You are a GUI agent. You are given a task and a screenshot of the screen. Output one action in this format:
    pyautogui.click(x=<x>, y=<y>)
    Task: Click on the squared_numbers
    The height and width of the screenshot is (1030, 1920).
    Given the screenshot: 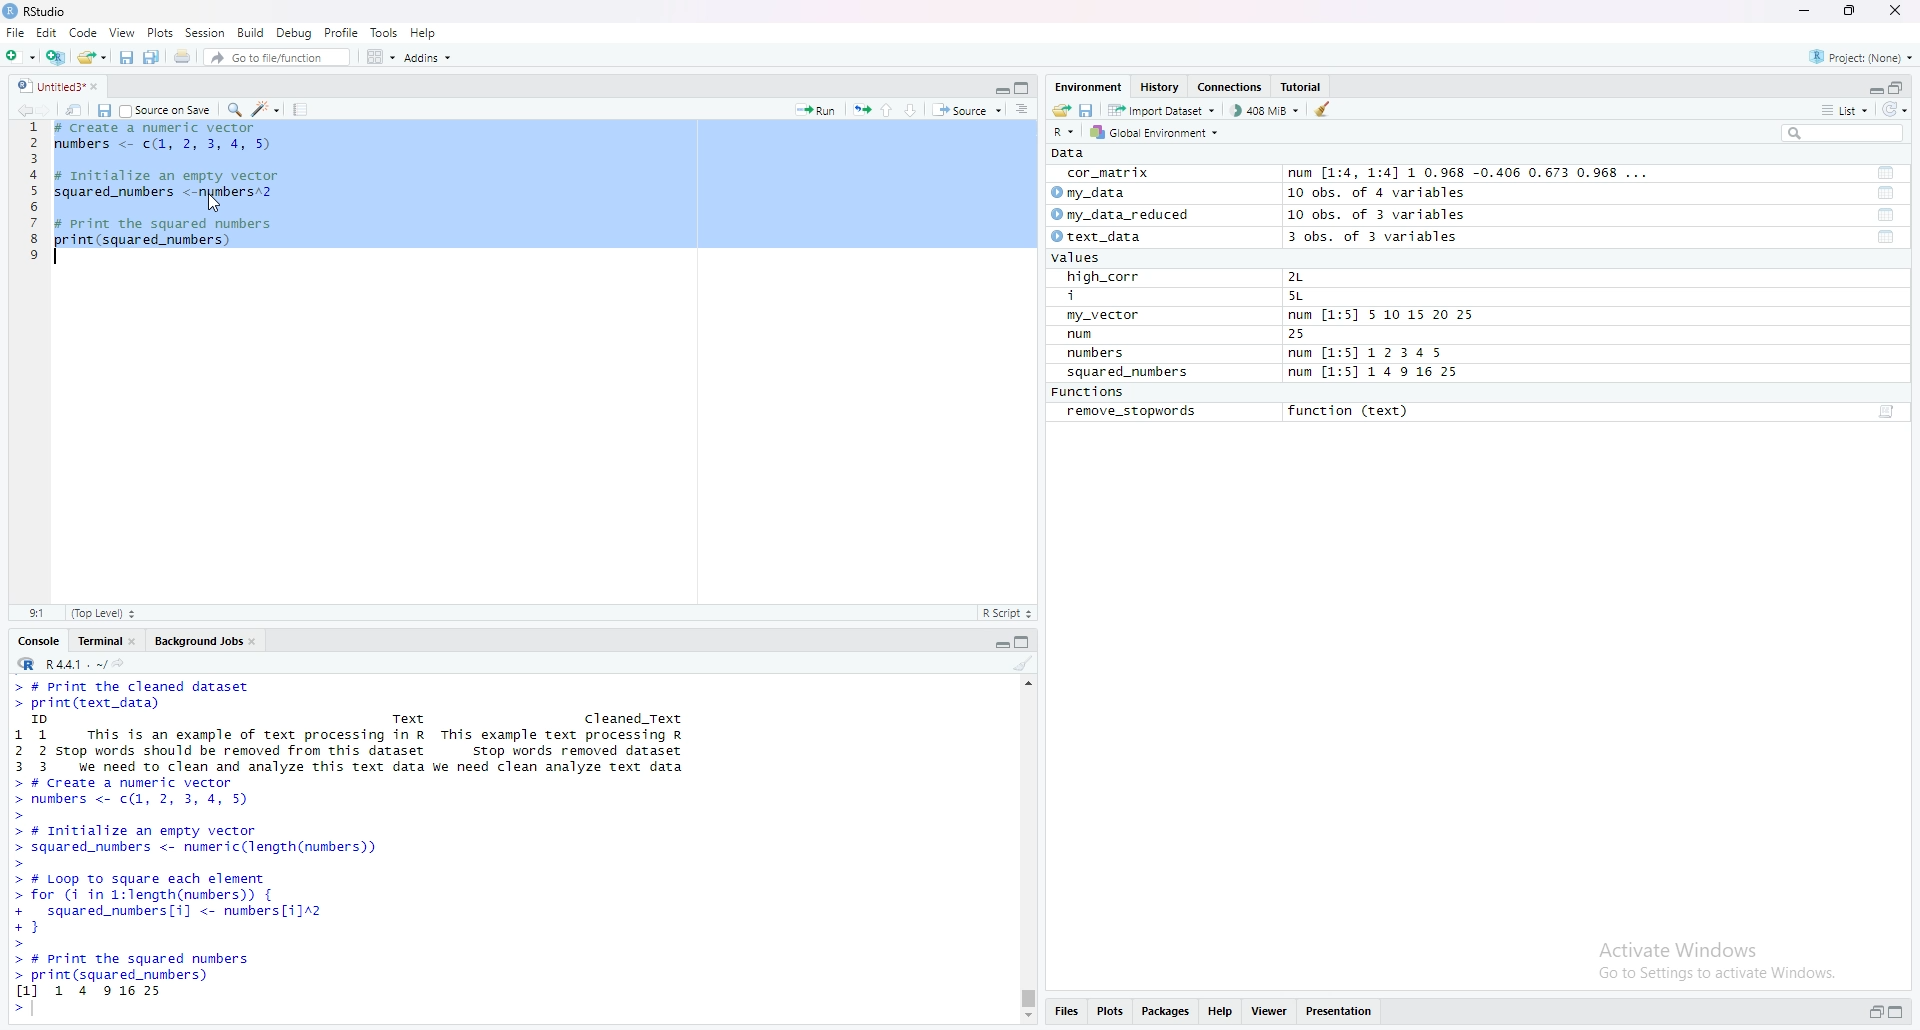 What is the action you would take?
    pyautogui.click(x=1129, y=375)
    